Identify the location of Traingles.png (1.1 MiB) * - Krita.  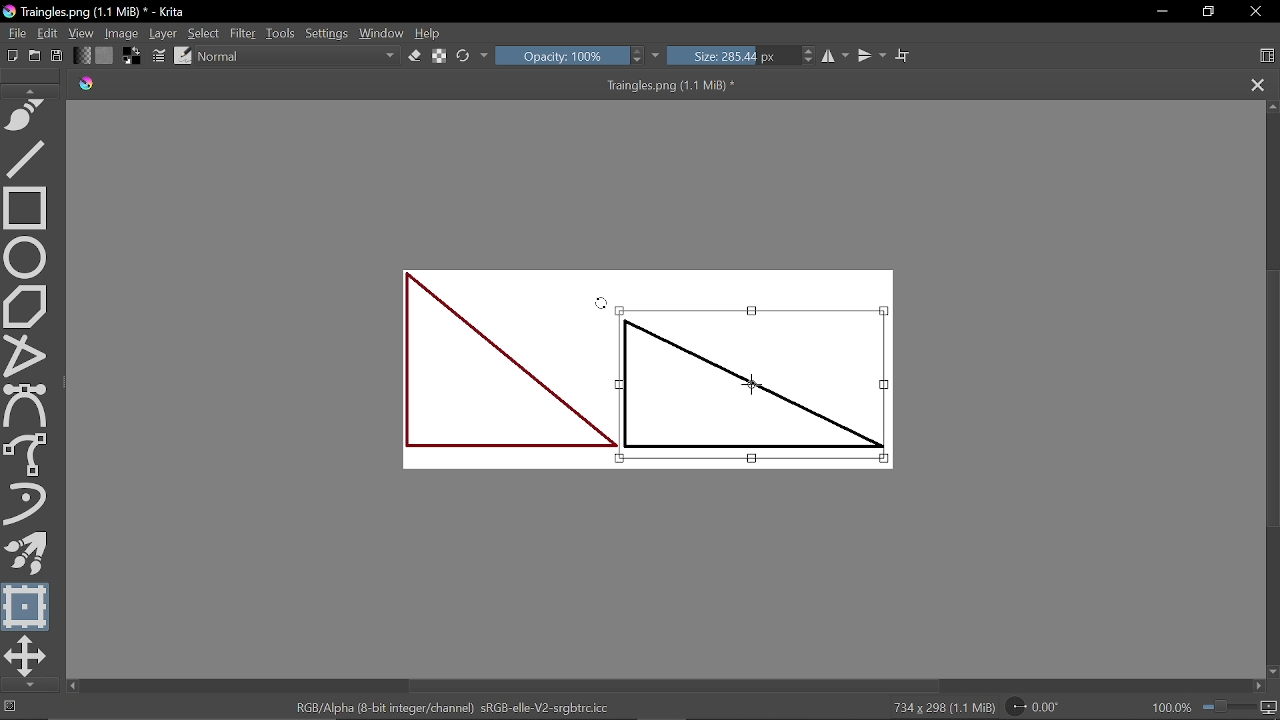
(98, 13).